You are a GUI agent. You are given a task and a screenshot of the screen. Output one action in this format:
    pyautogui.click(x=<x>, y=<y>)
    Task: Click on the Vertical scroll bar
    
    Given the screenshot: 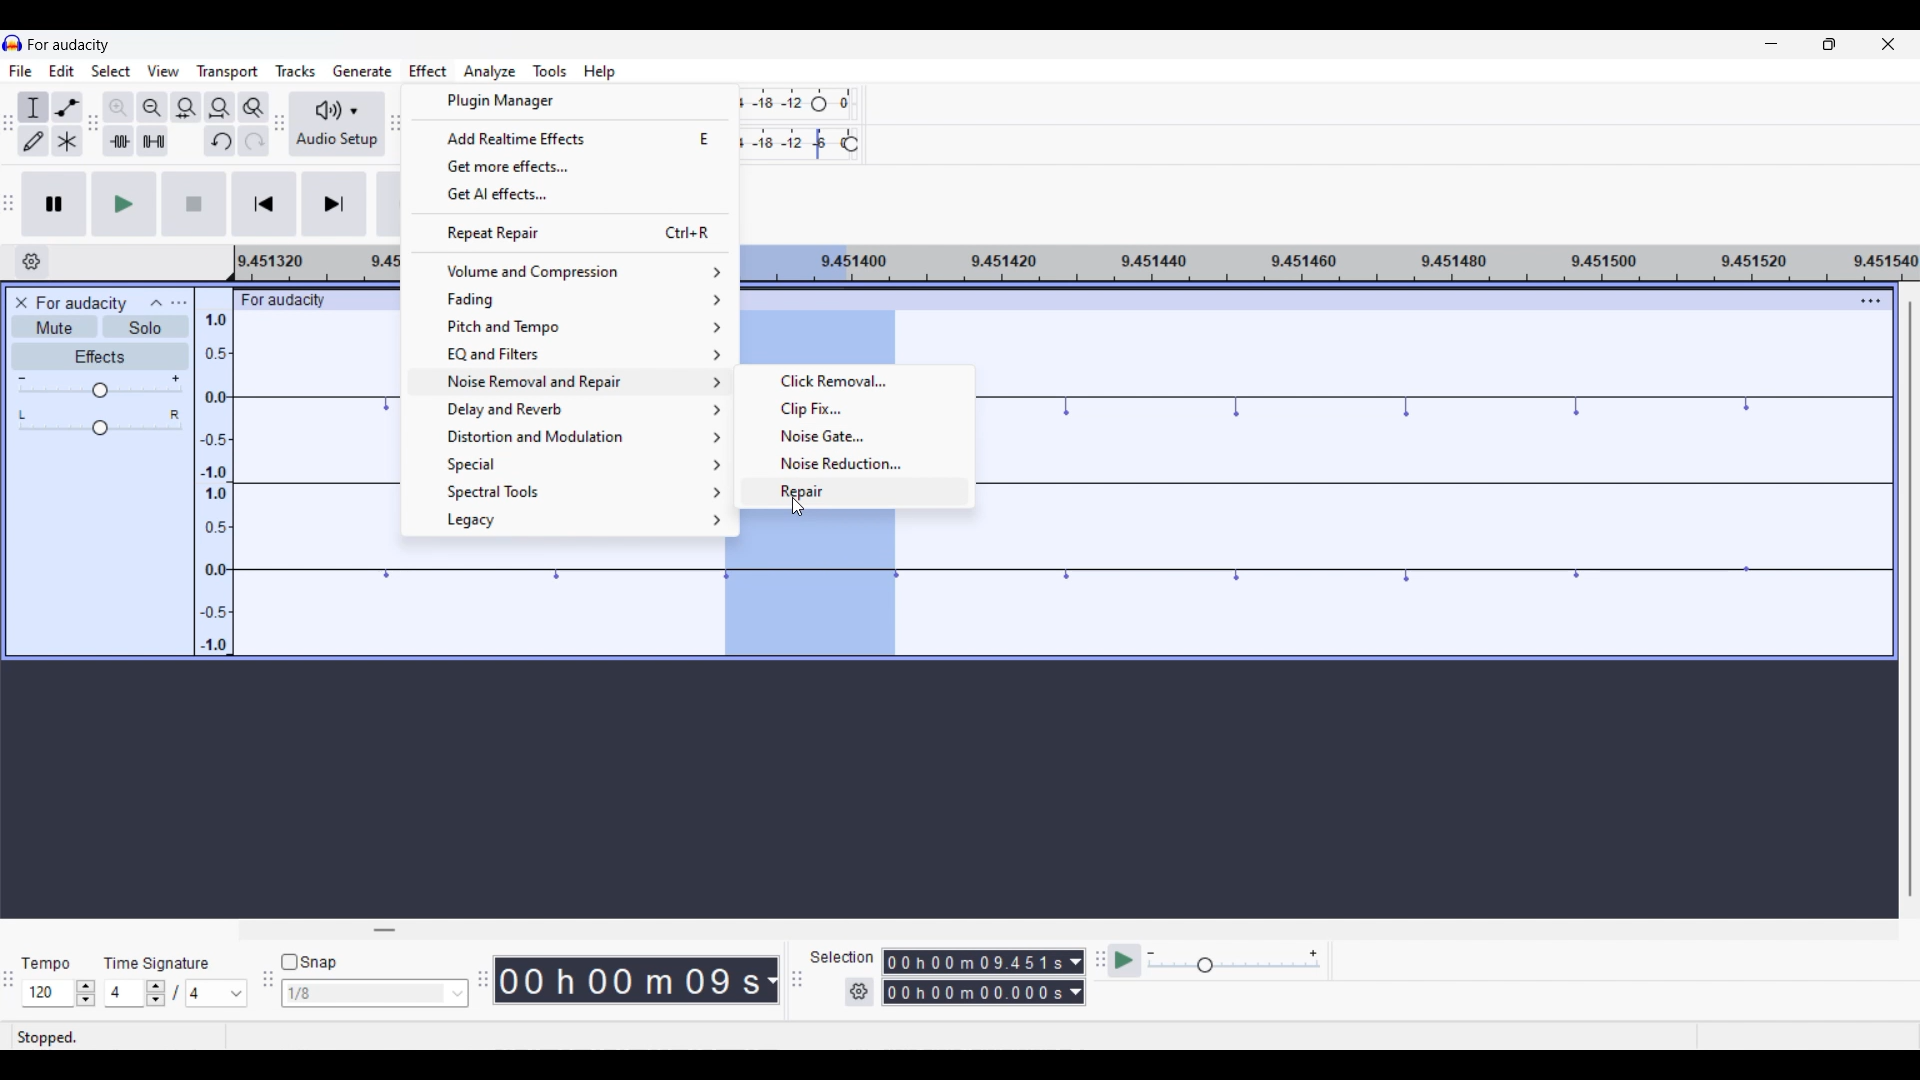 What is the action you would take?
    pyautogui.click(x=1907, y=598)
    